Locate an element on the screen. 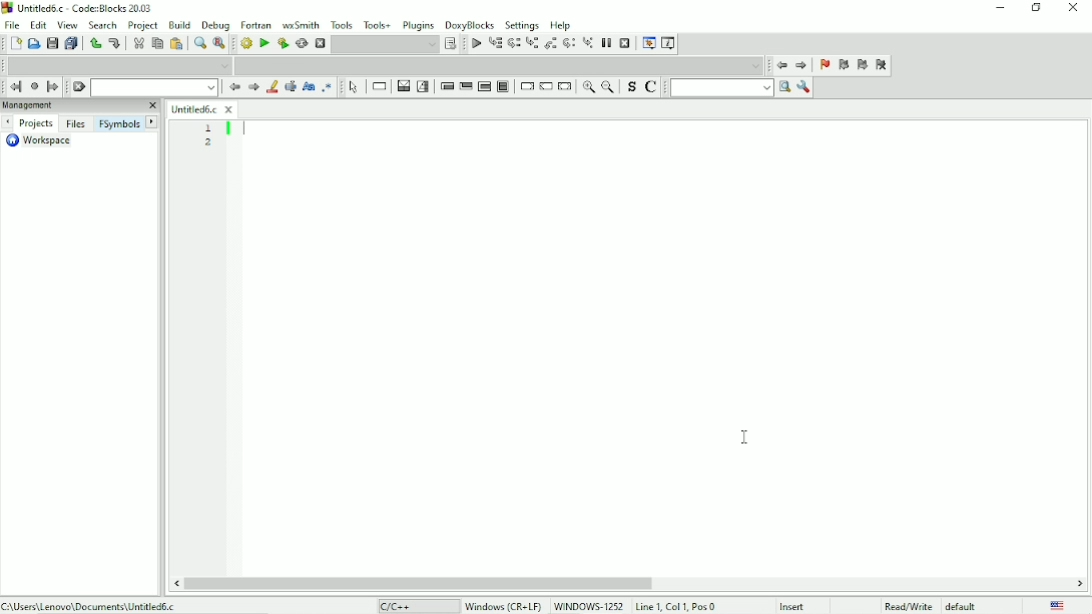 The image size is (1092, 614). Settings is located at coordinates (521, 25).